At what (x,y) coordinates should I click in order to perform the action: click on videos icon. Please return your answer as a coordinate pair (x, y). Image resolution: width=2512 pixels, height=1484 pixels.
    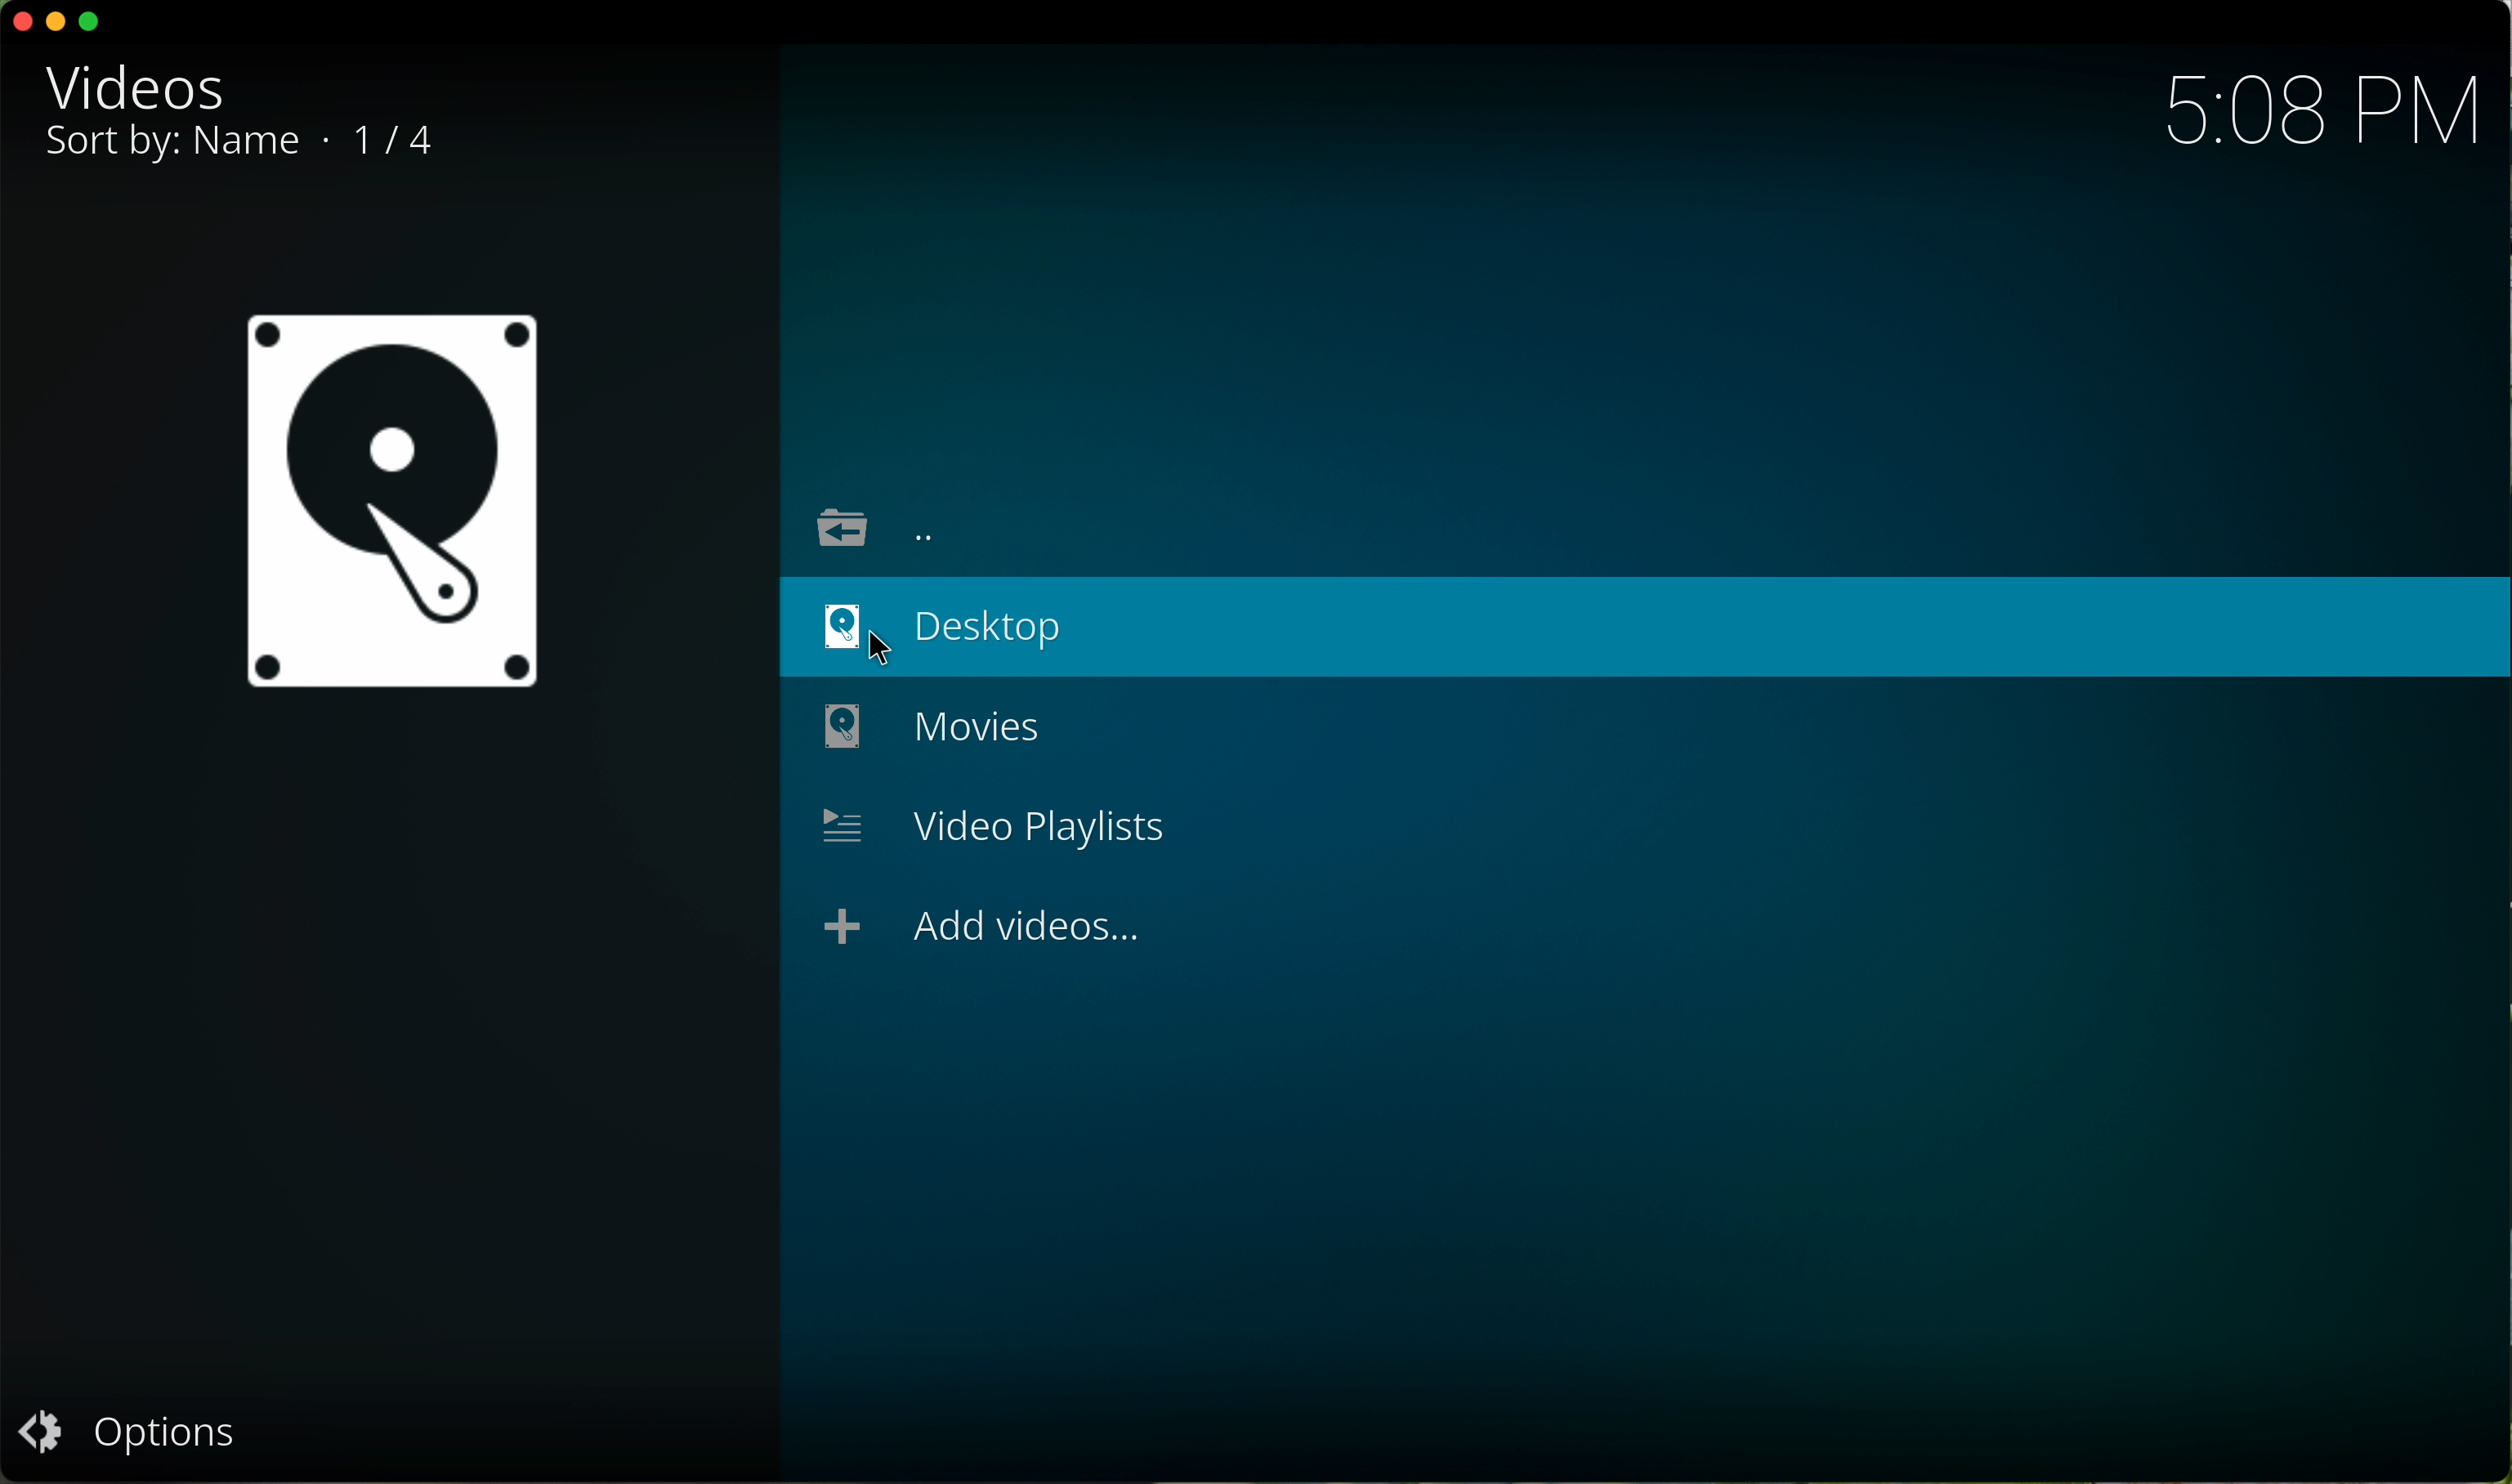
    Looking at the image, I should click on (392, 500).